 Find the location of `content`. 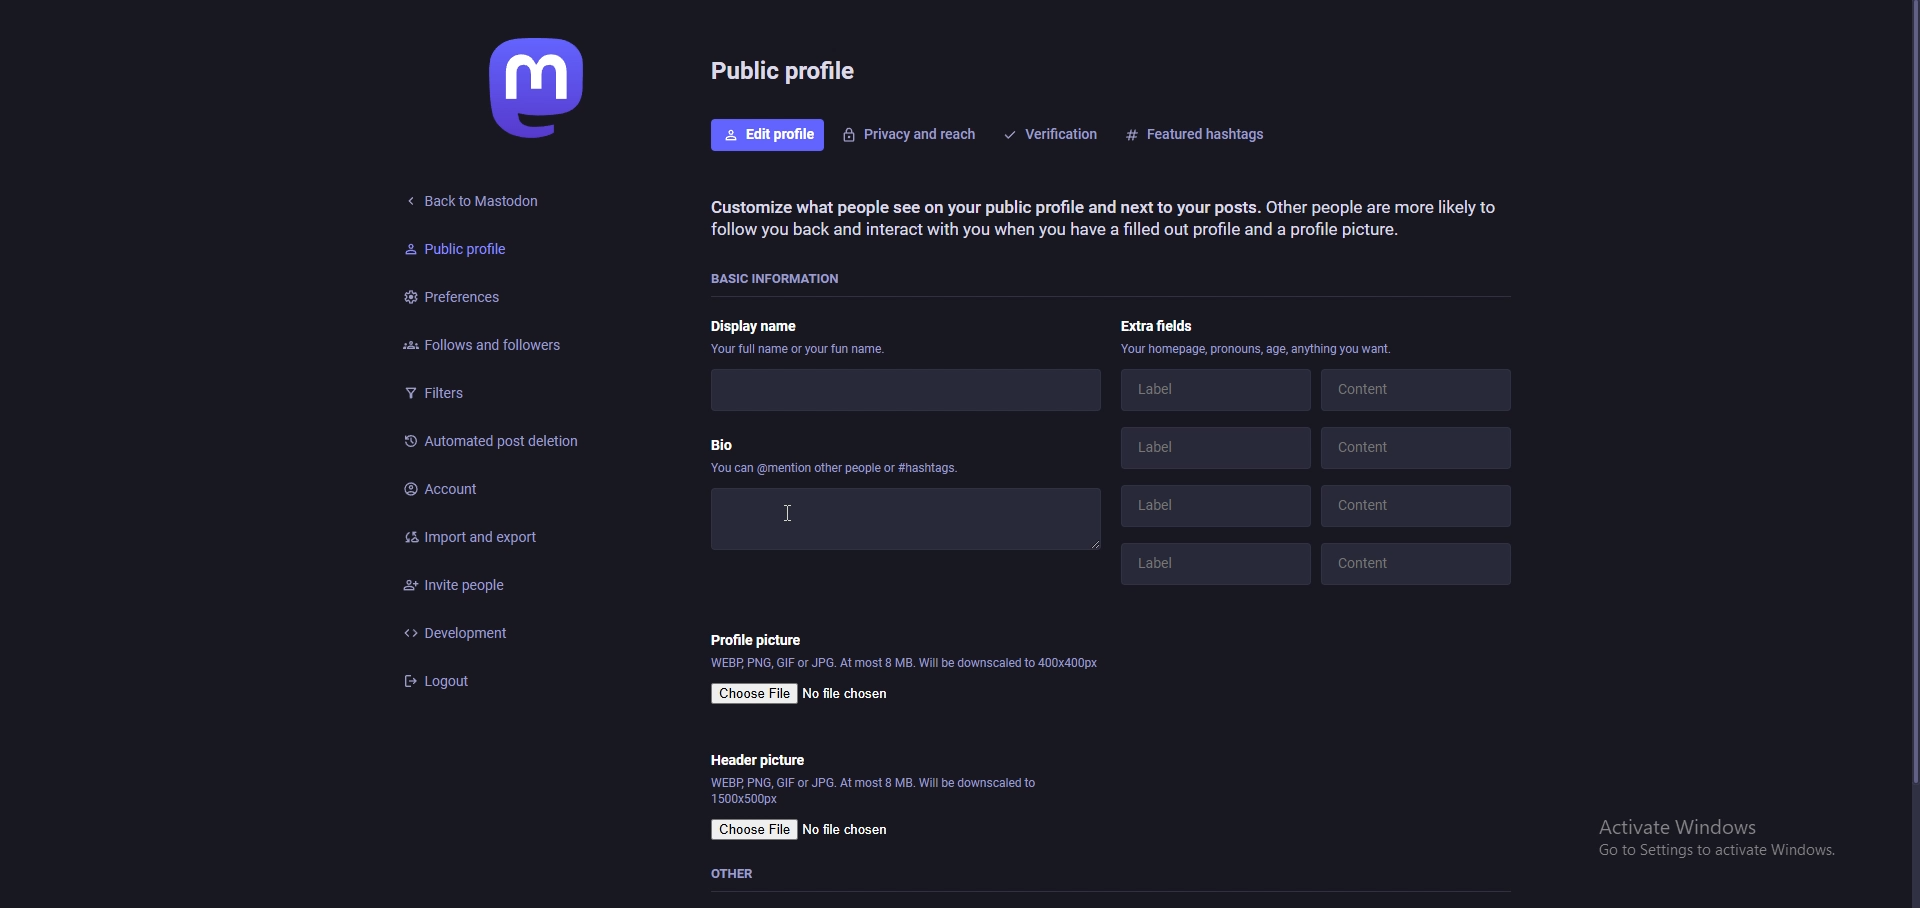

content is located at coordinates (1417, 563).